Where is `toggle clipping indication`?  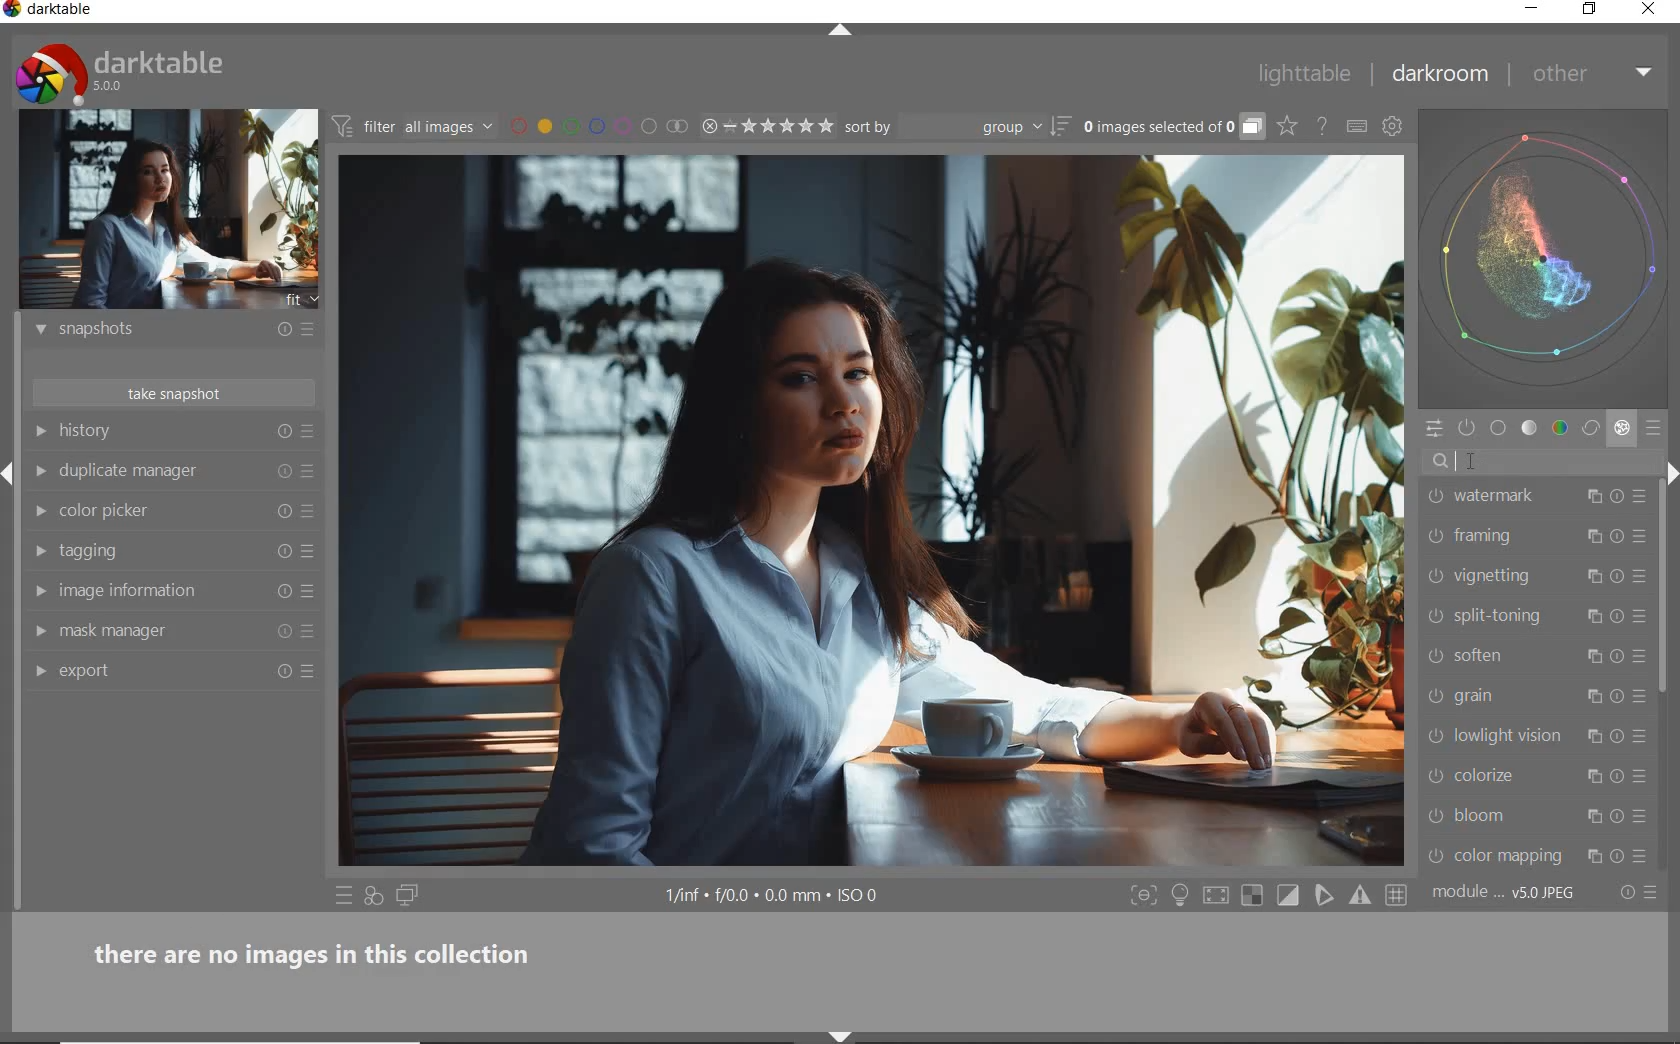 toggle clipping indication is located at coordinates (1290, 895).